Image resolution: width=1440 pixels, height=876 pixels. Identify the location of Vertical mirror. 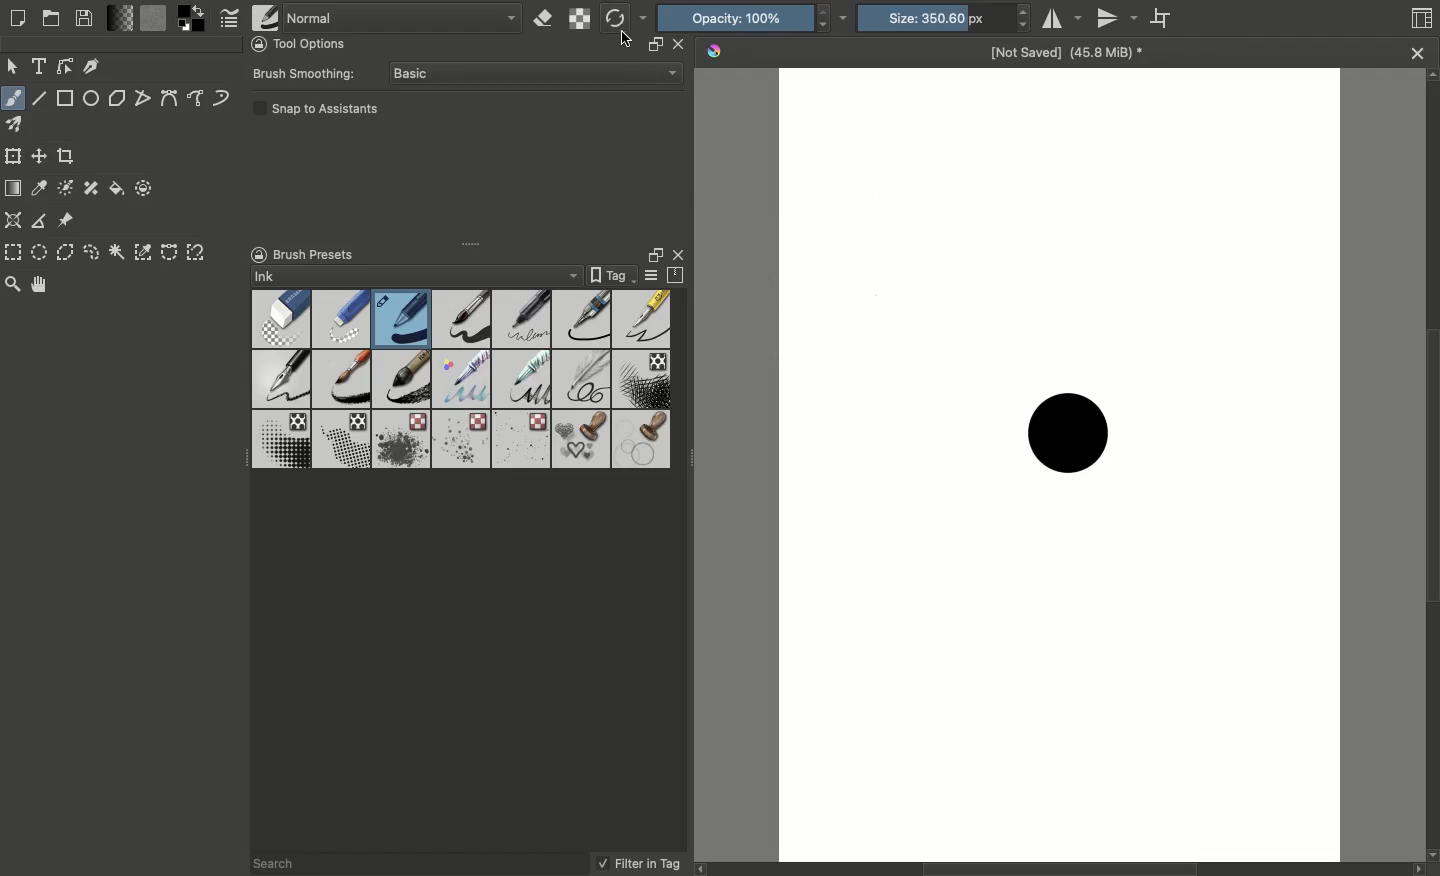
(1120, 21).